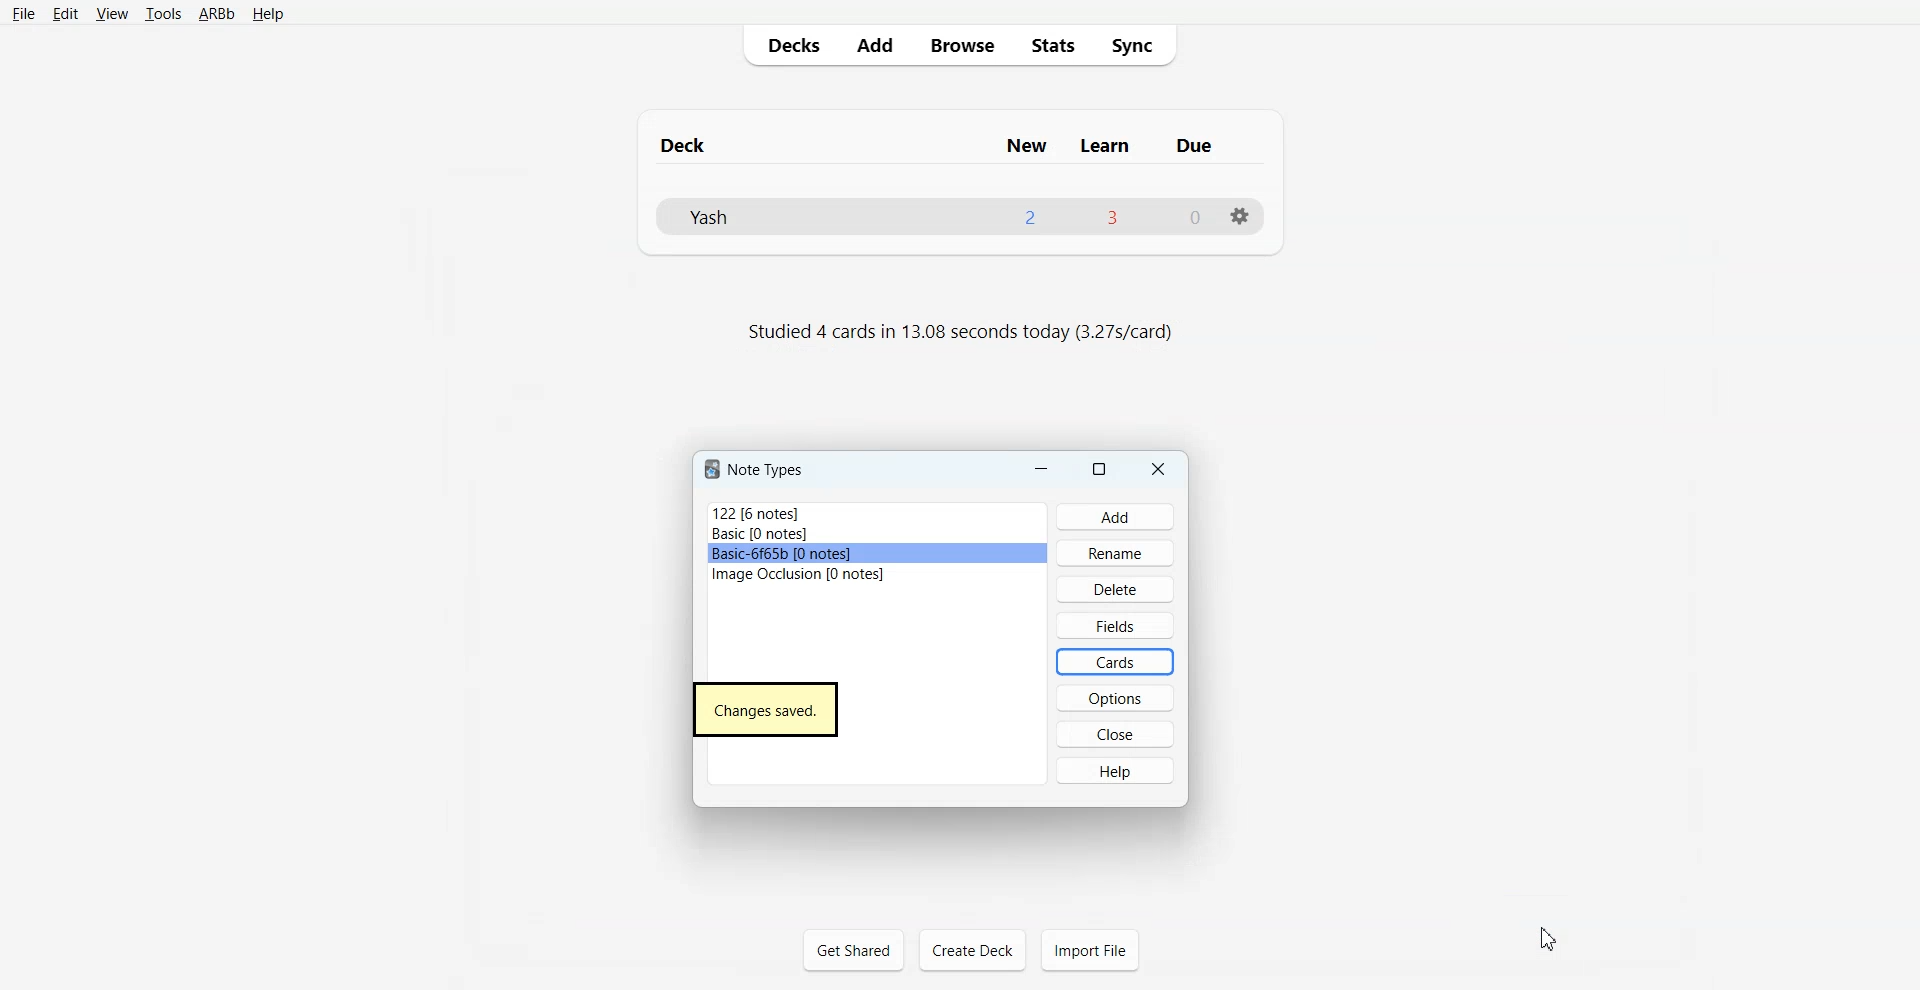 This screenshot has height=990, width=1920. I want to click on minimize, so click(1041, 469).